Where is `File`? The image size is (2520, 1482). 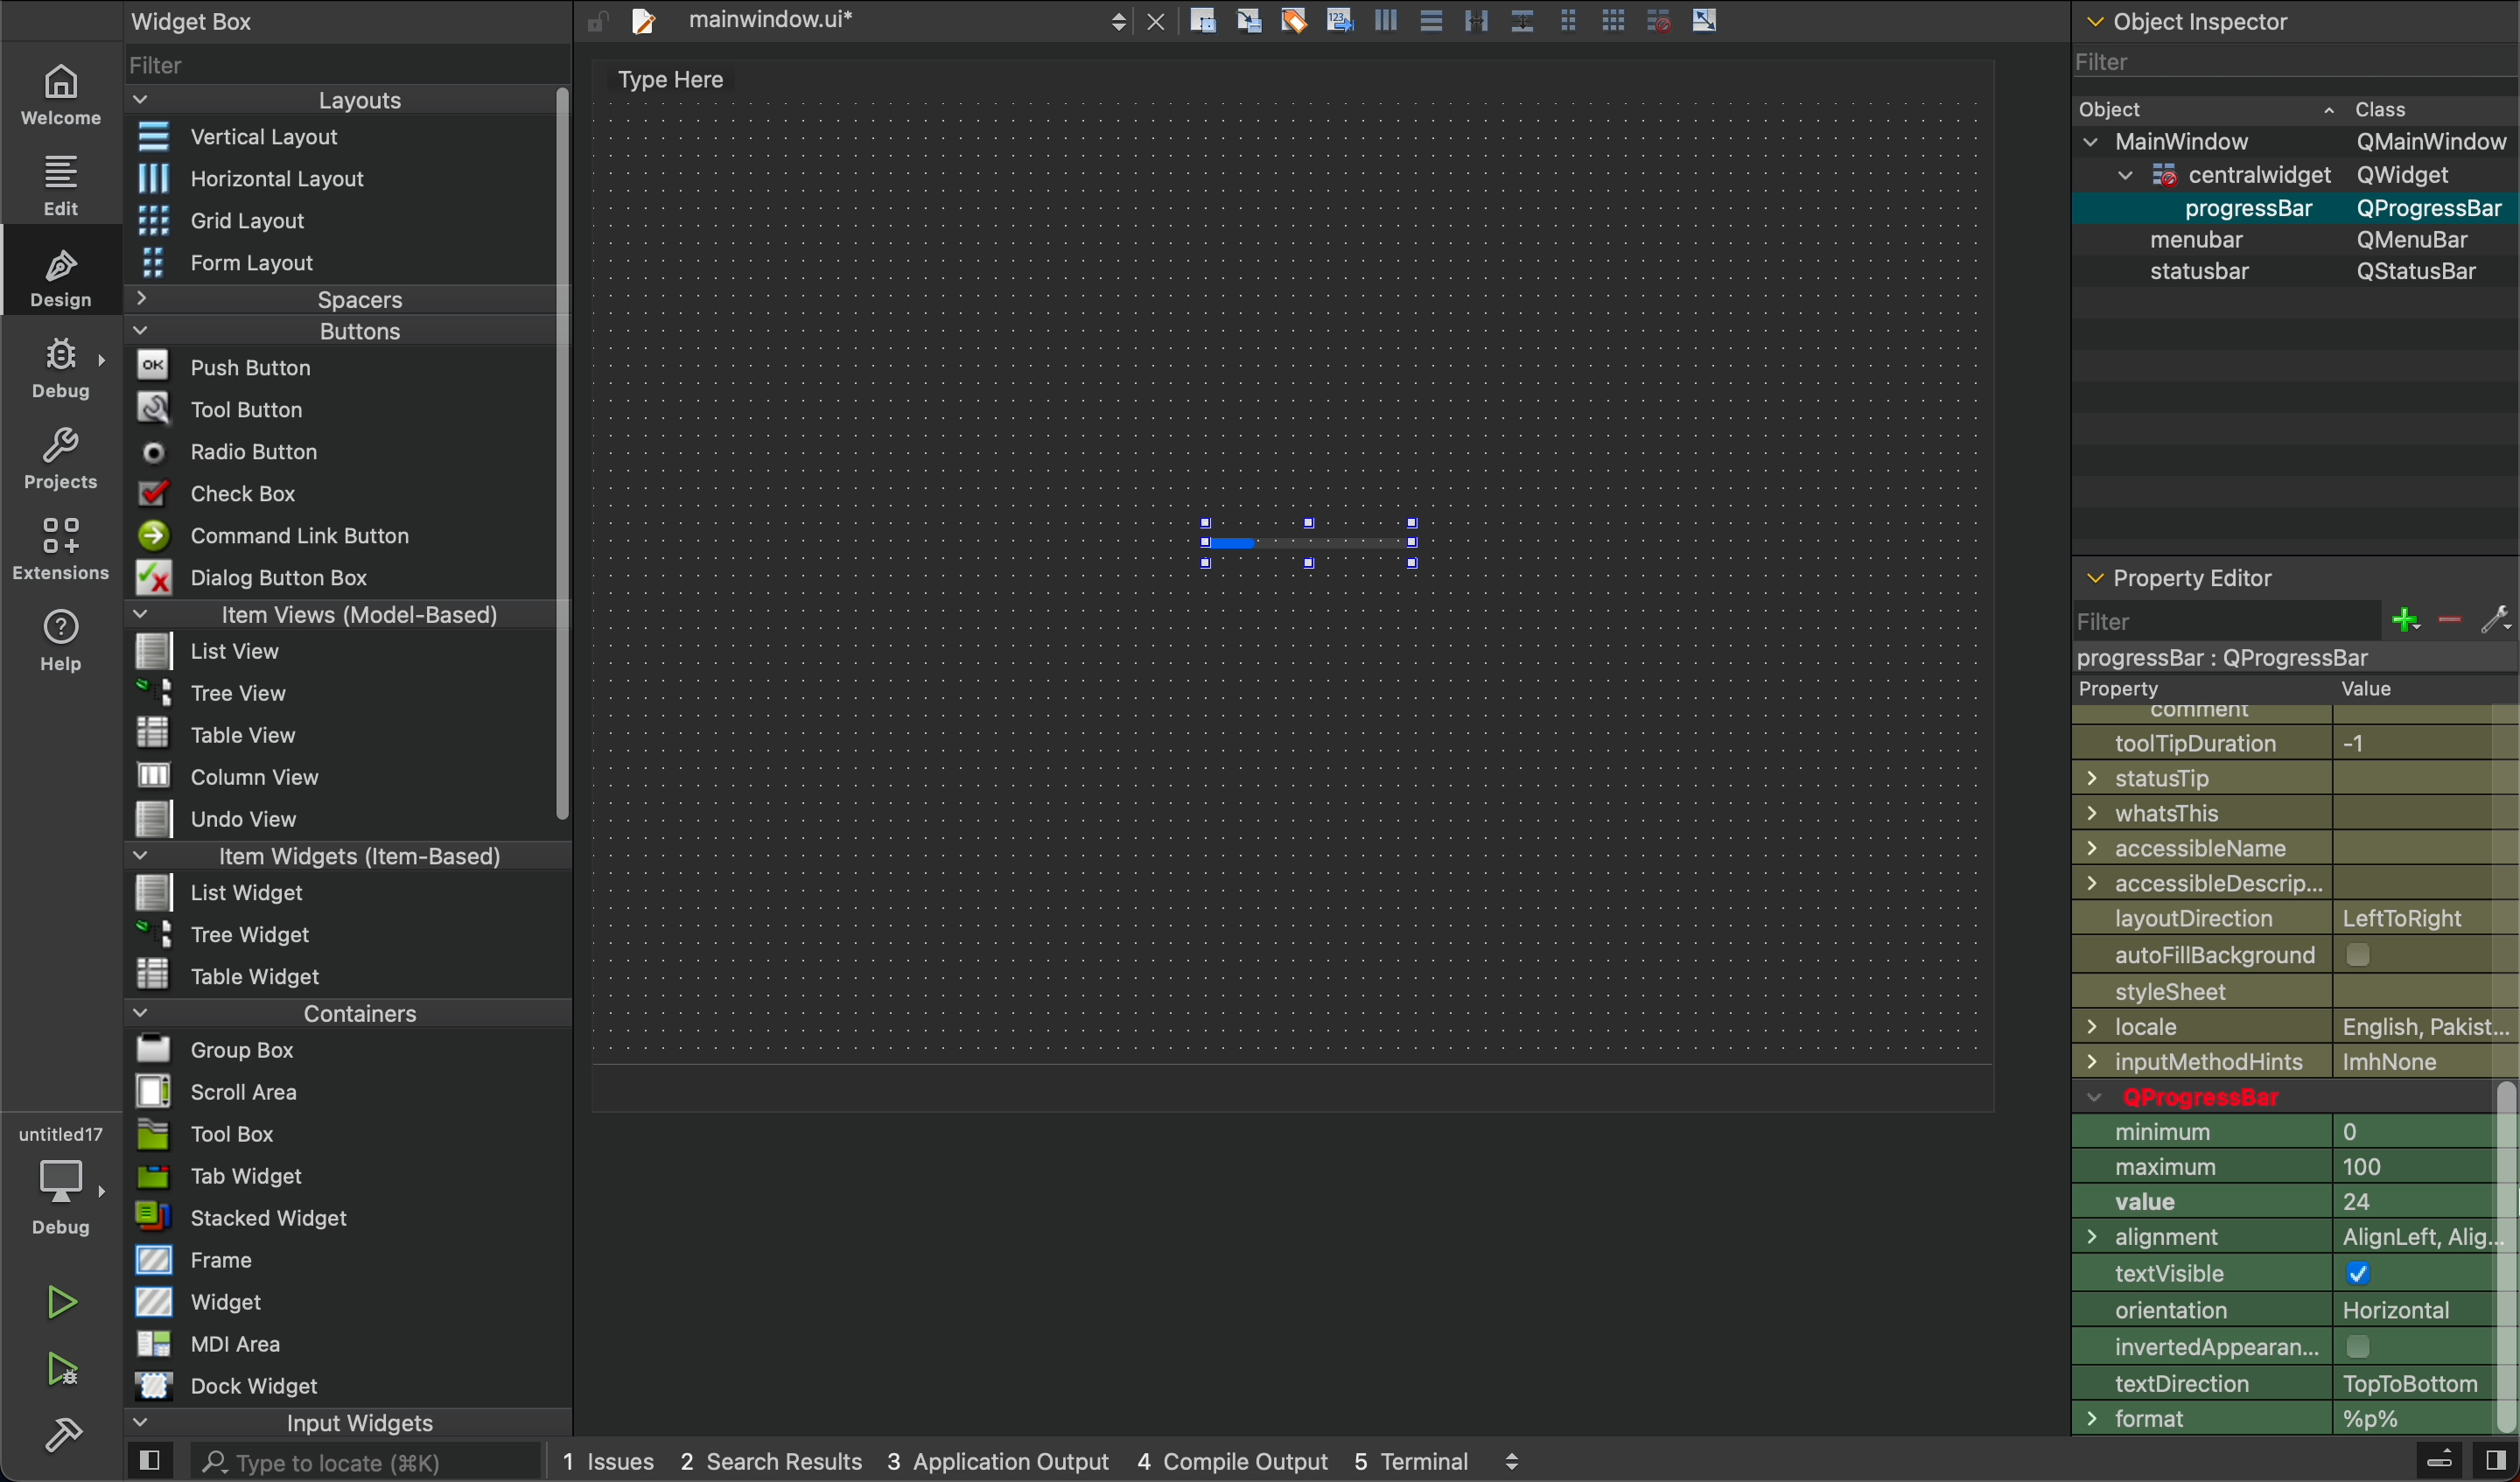
File is located at coordinates (227, 733).